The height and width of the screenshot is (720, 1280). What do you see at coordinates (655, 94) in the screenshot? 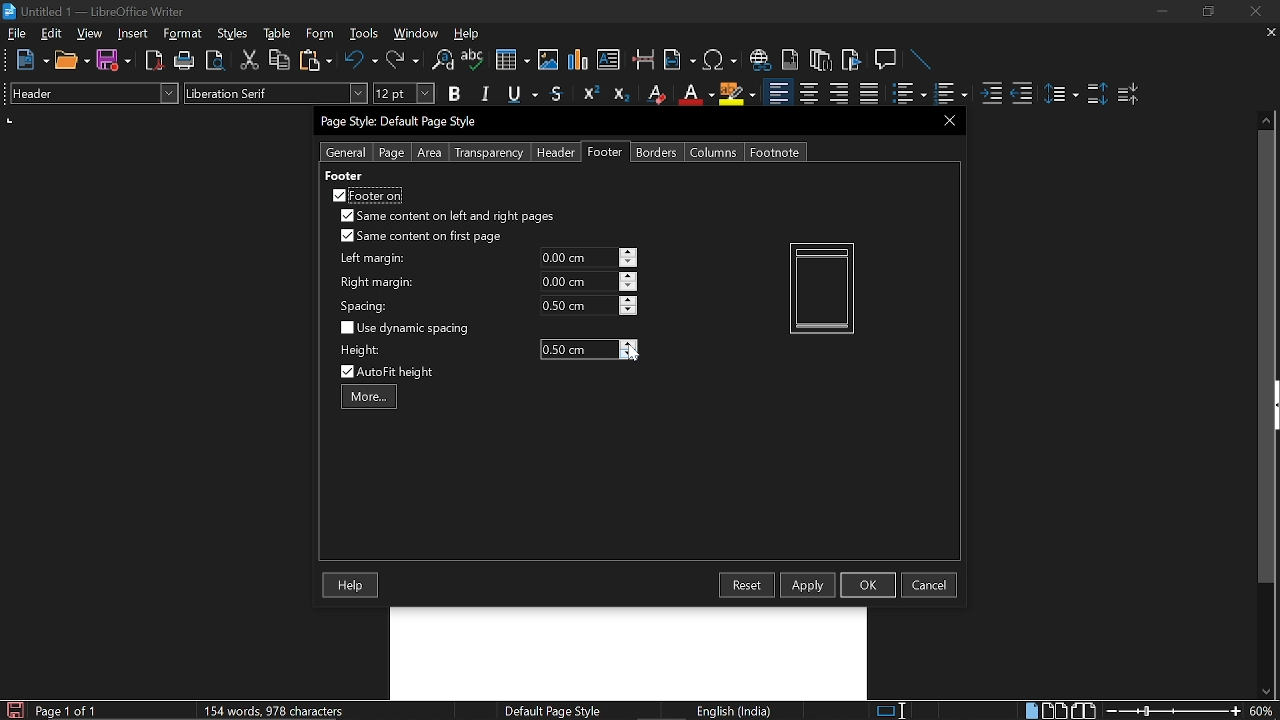
I see `Erase` at bounding box center [655, 94].